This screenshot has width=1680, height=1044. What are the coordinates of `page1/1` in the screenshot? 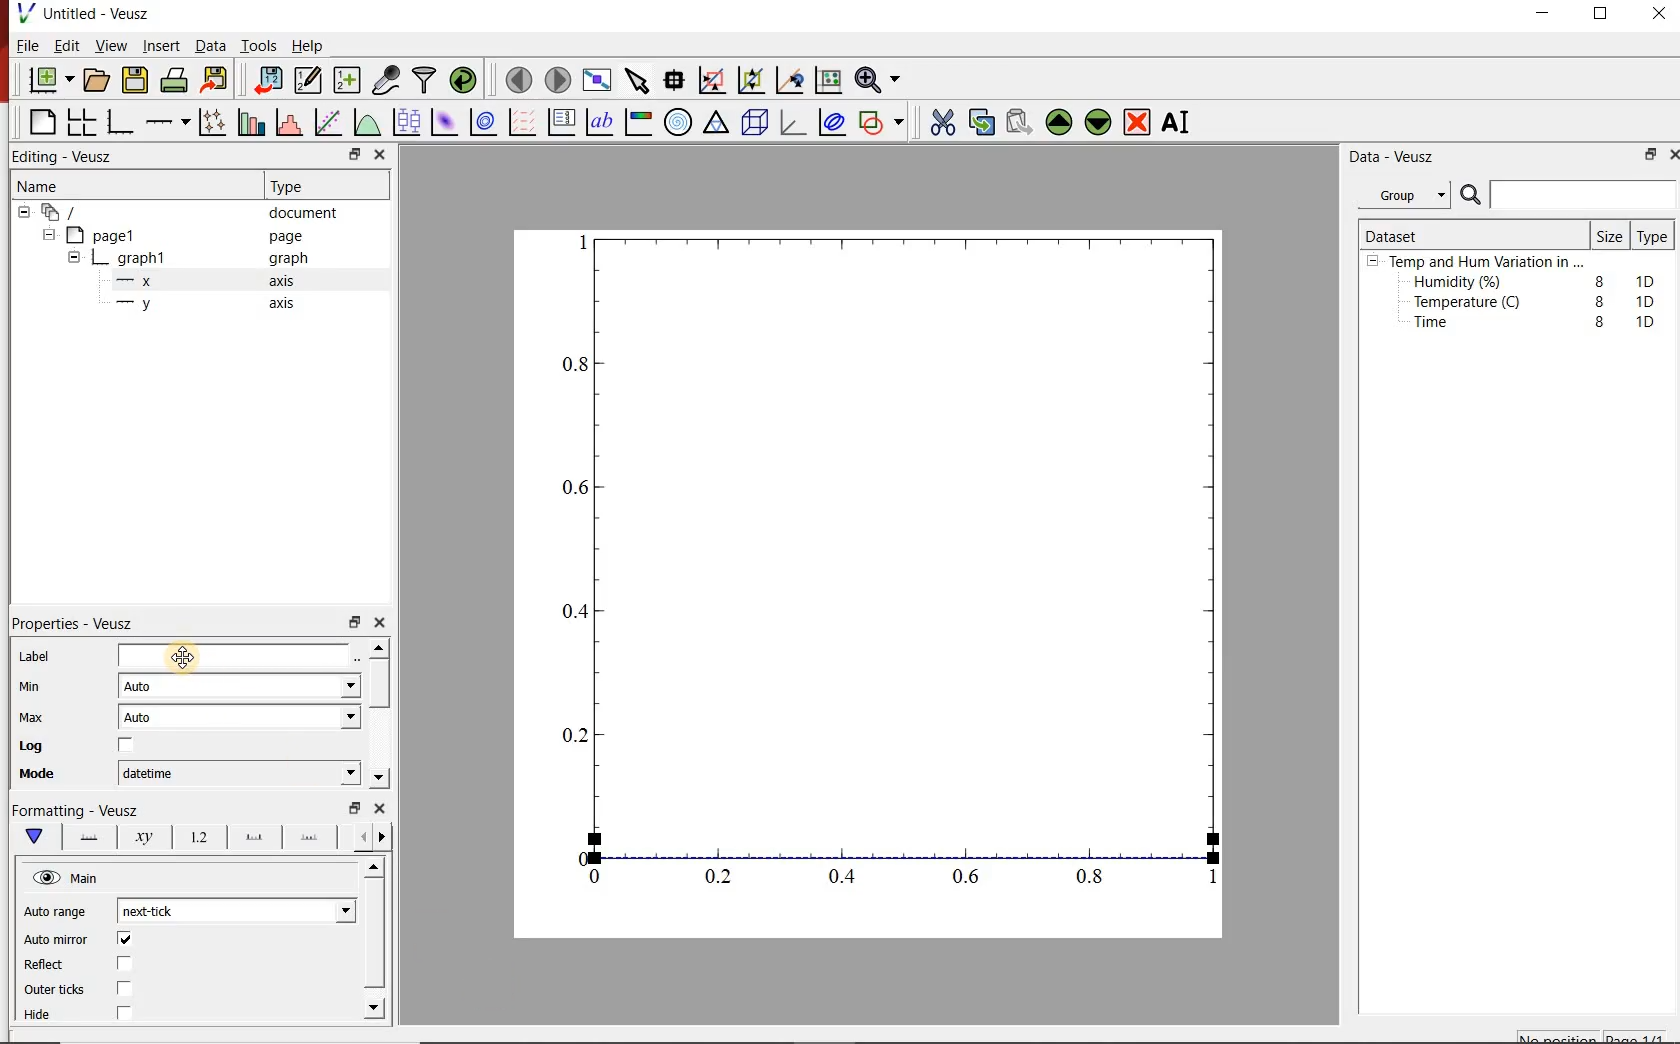 It's located at (1641, 1035).